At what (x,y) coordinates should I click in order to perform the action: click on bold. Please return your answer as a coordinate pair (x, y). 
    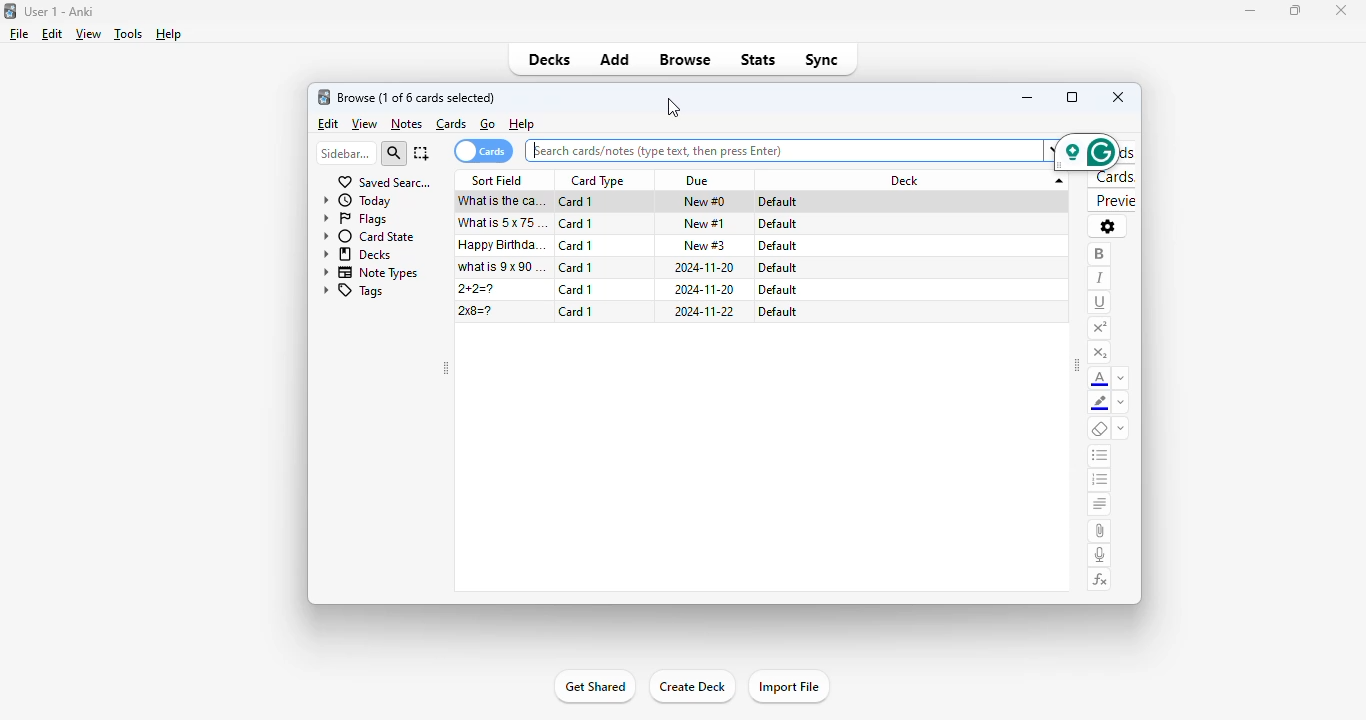
    Looking at the image, I should click on (1100, 255).